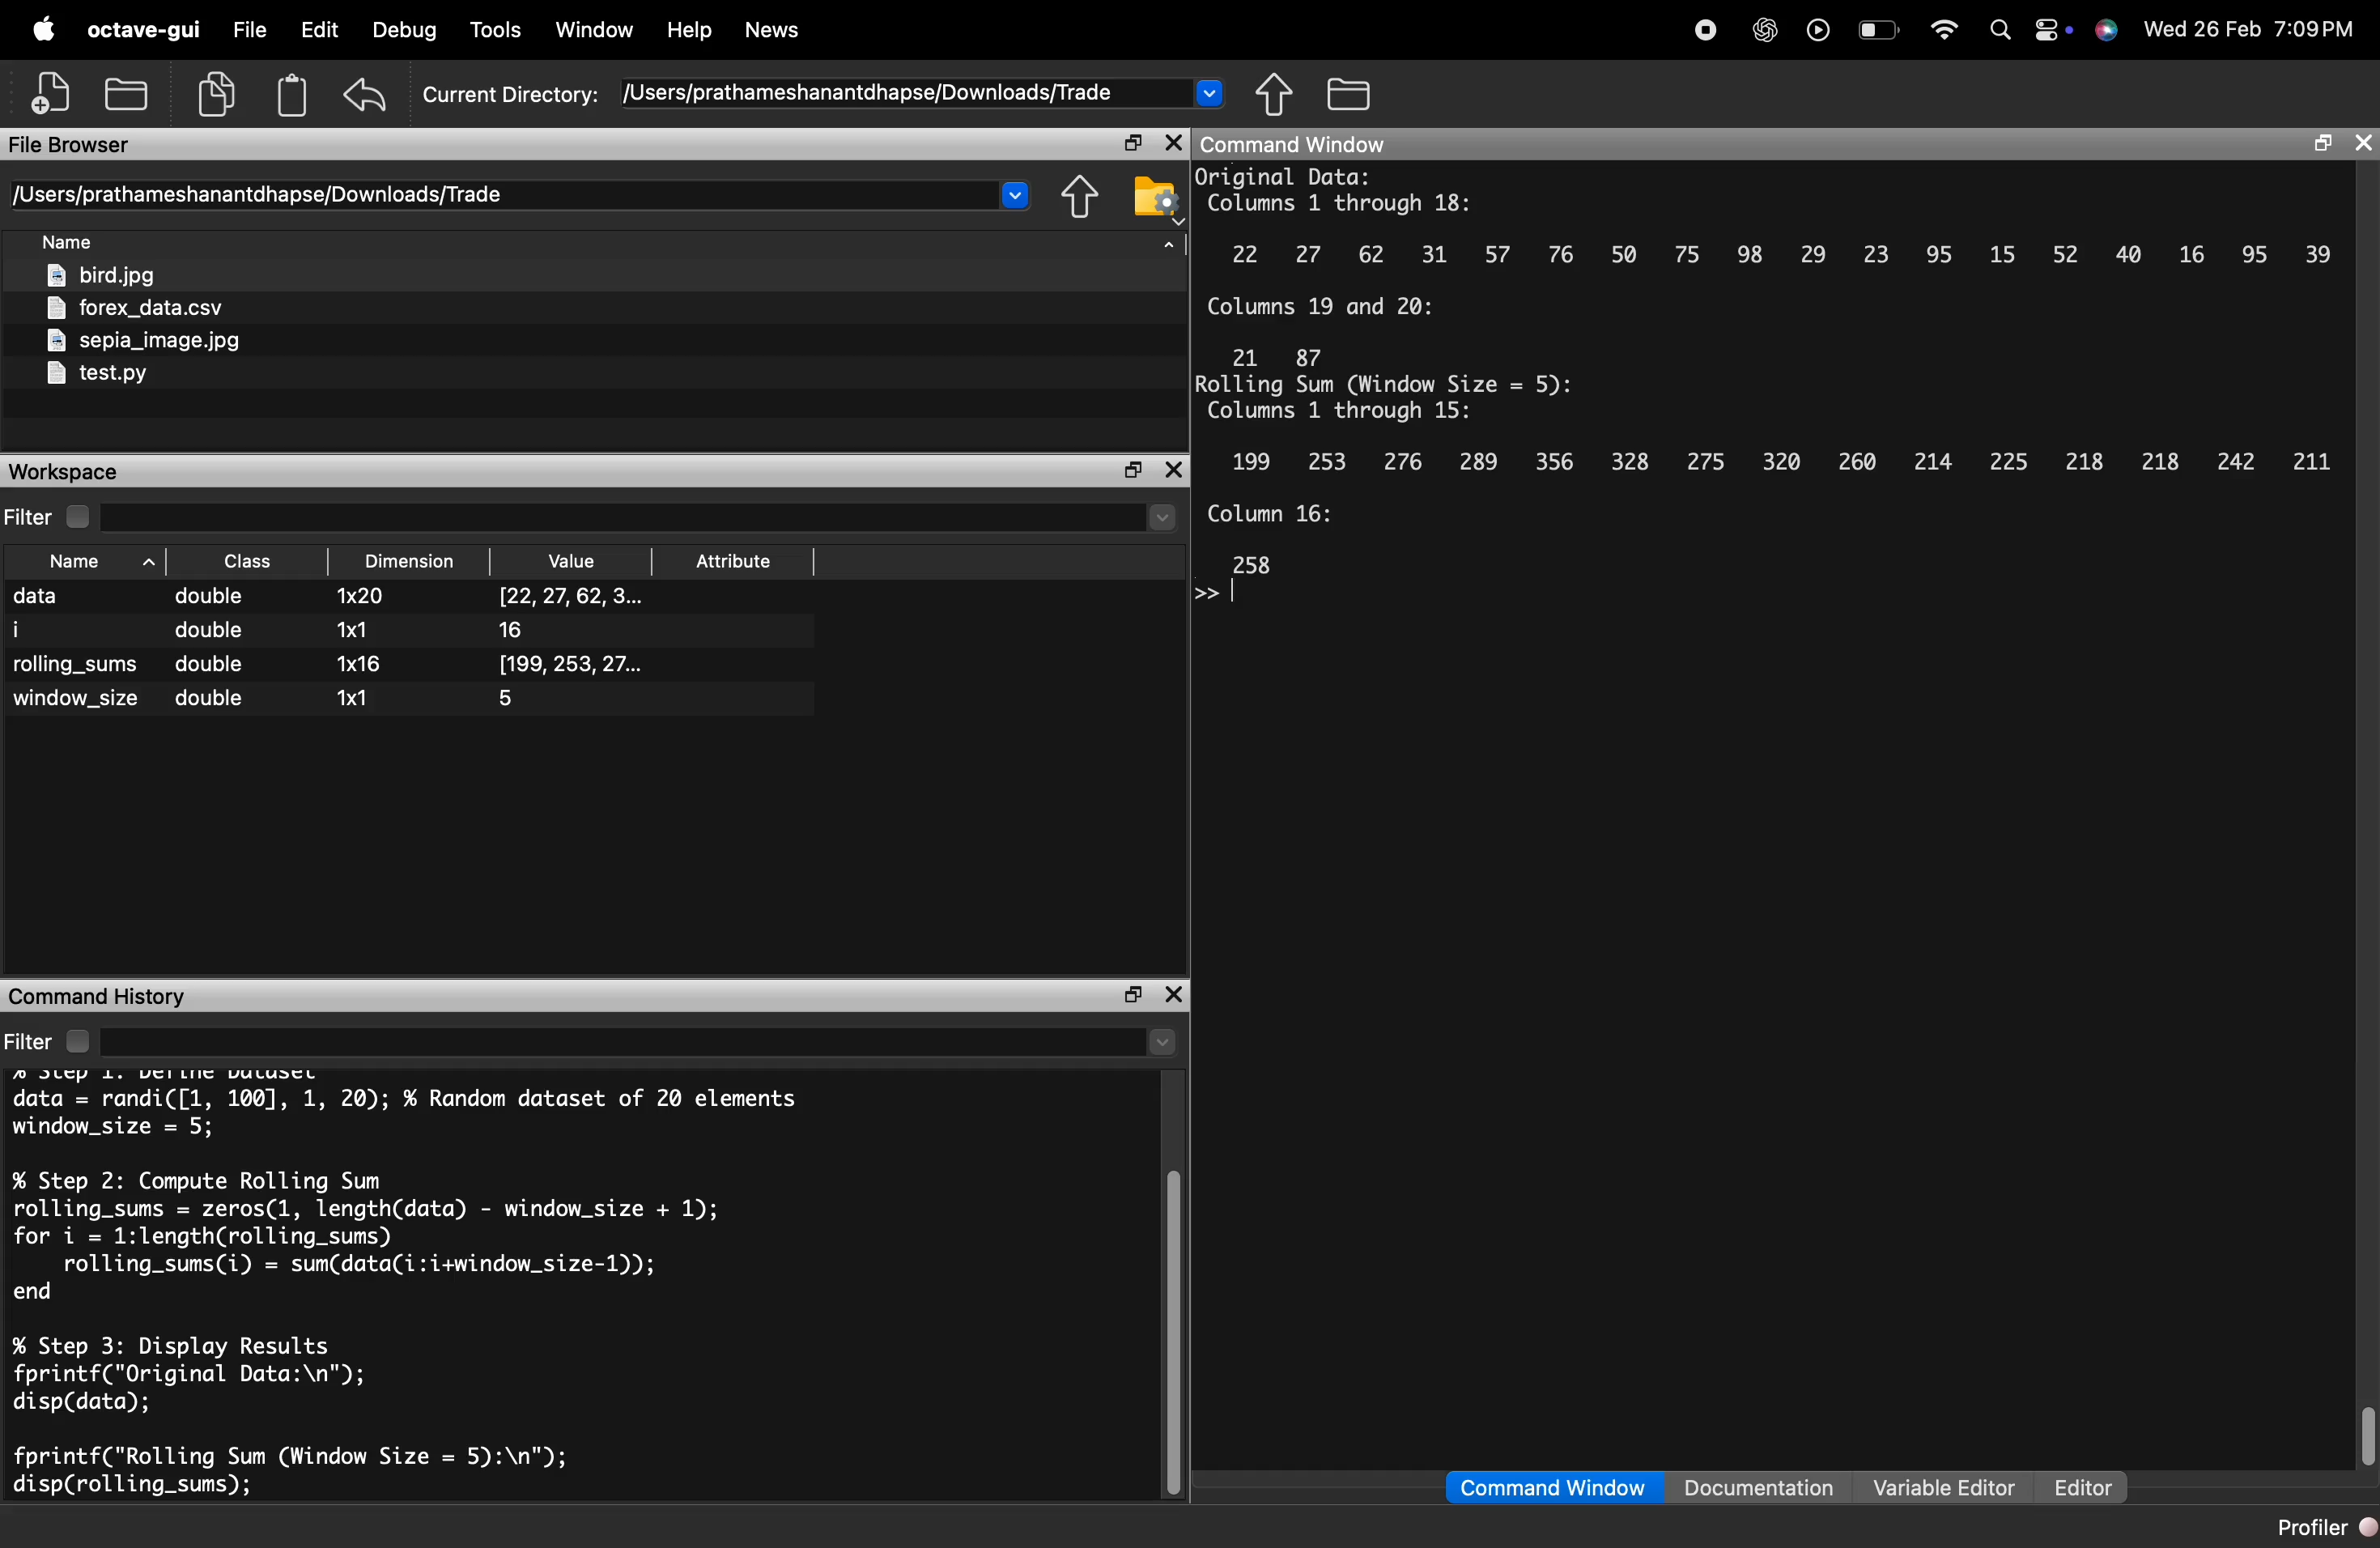  Describe the element at coordinates (1706, 32) in the screenshot. I see `record` at that location.